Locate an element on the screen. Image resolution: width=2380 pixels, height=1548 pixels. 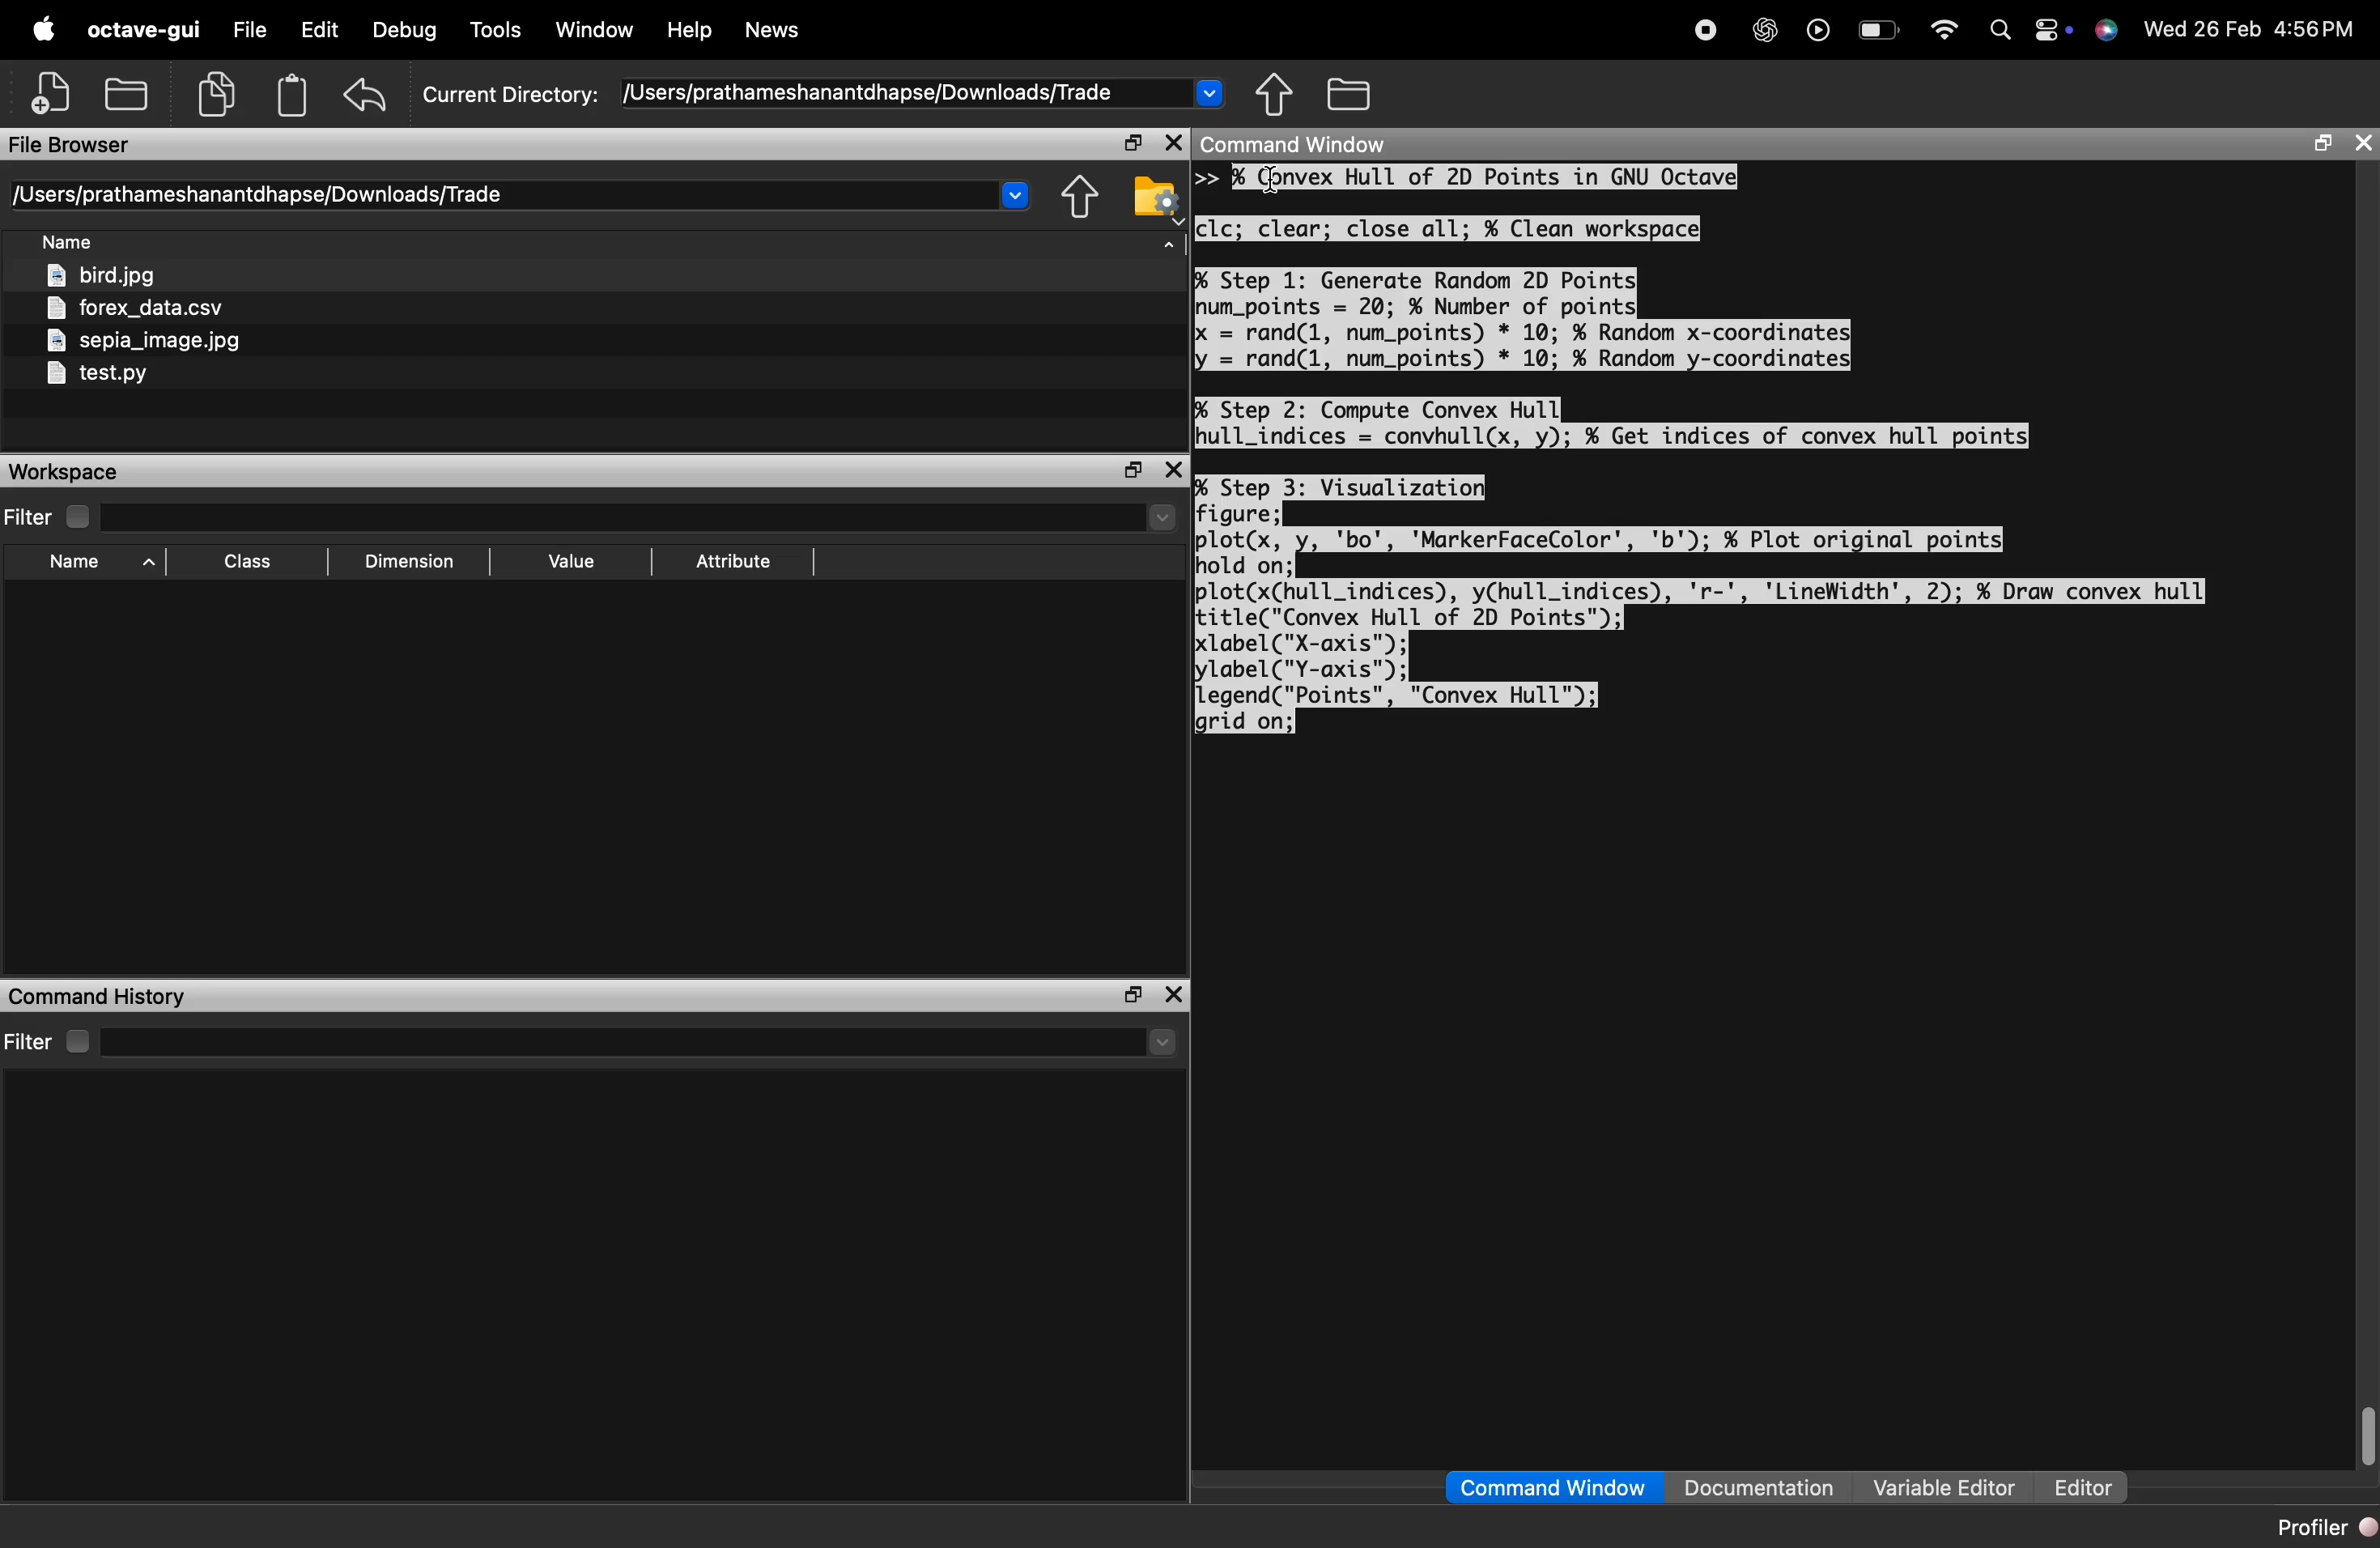
Drop-down  is located at coordinates (1211, 91).